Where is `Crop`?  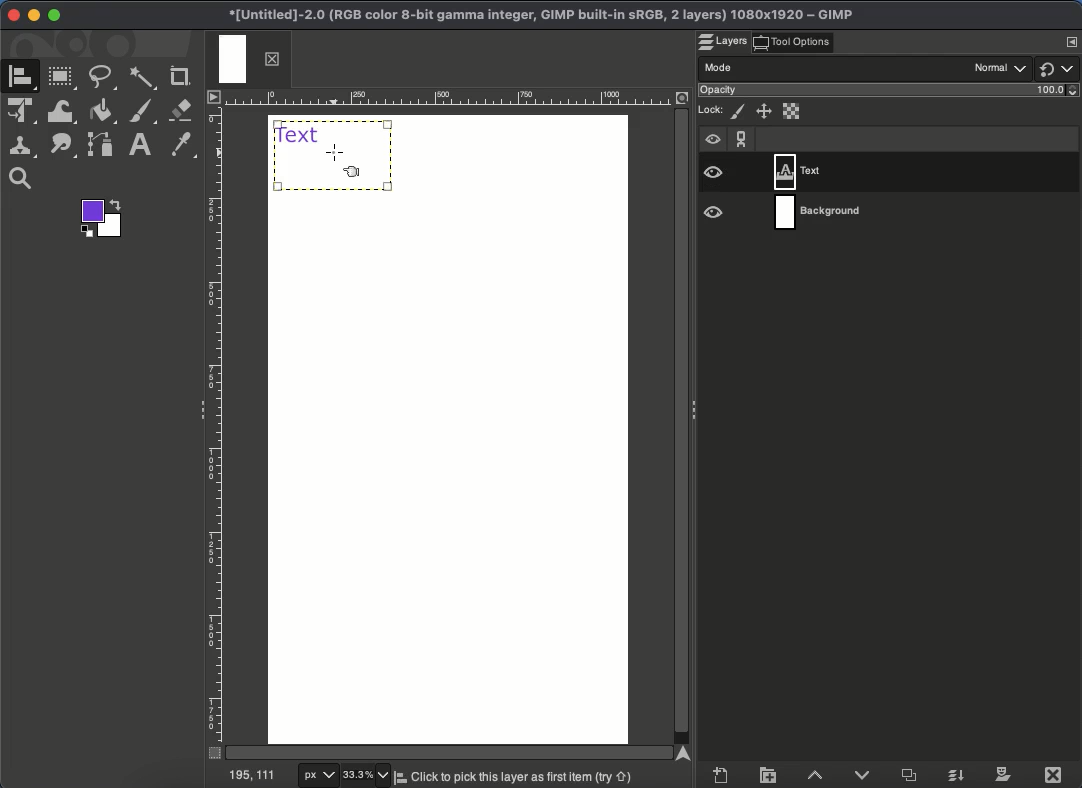
Crop is located at coordinates (180, 76).